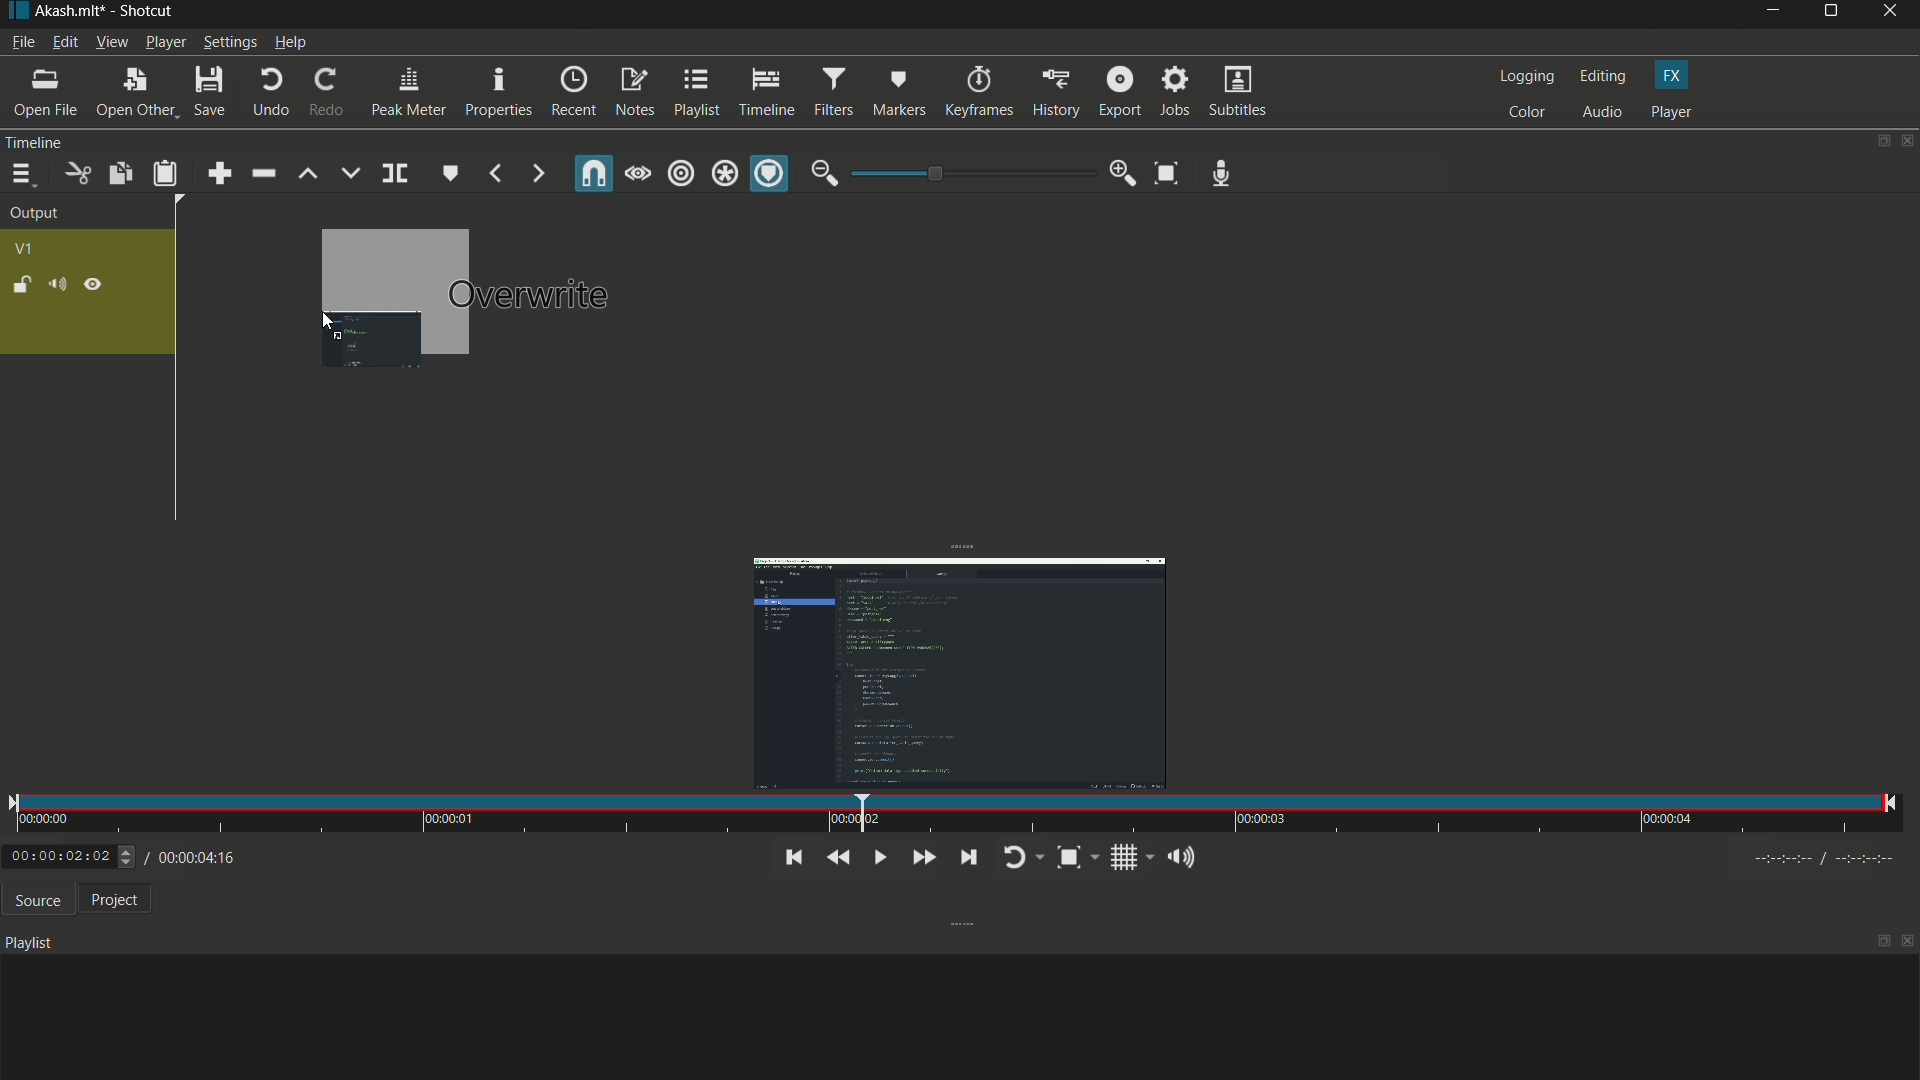 The width and height of the screenshot is (1920, 1080). I want to click on open other, so click(131, 93).